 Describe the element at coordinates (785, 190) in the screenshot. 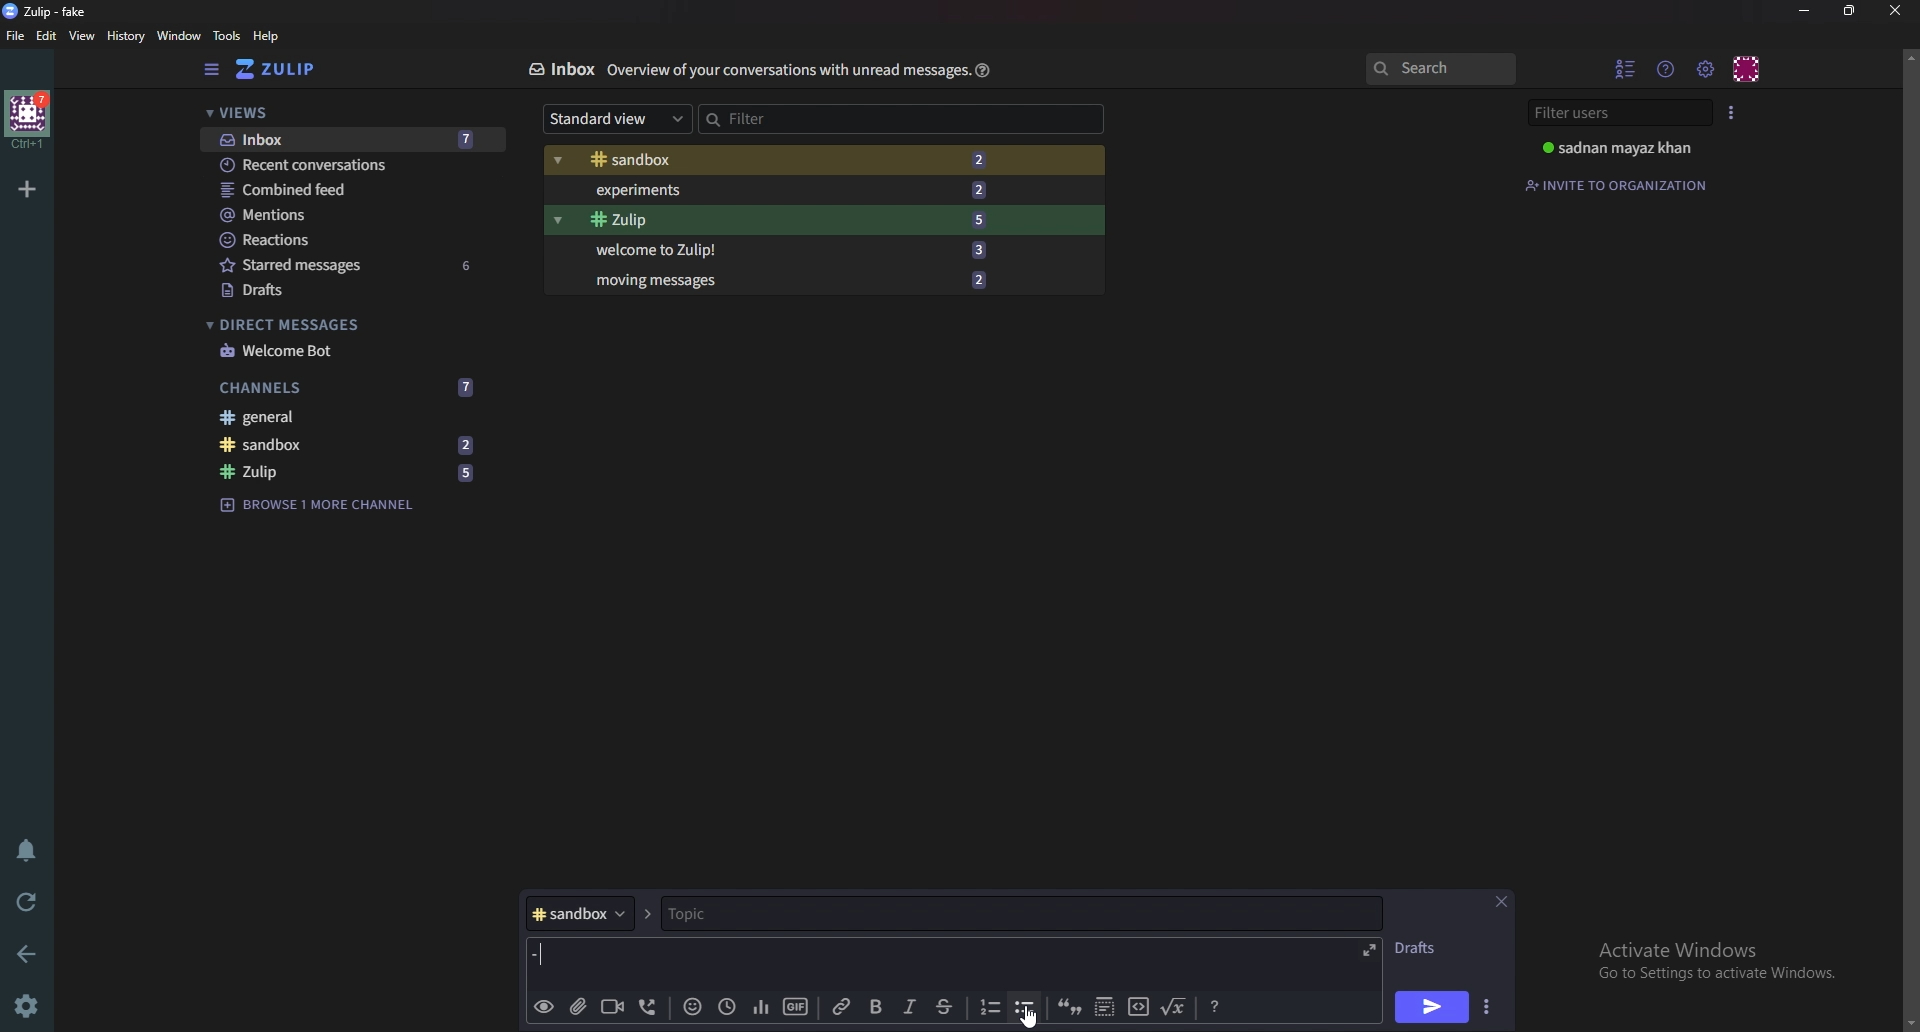

I see `Experiments` at that location.